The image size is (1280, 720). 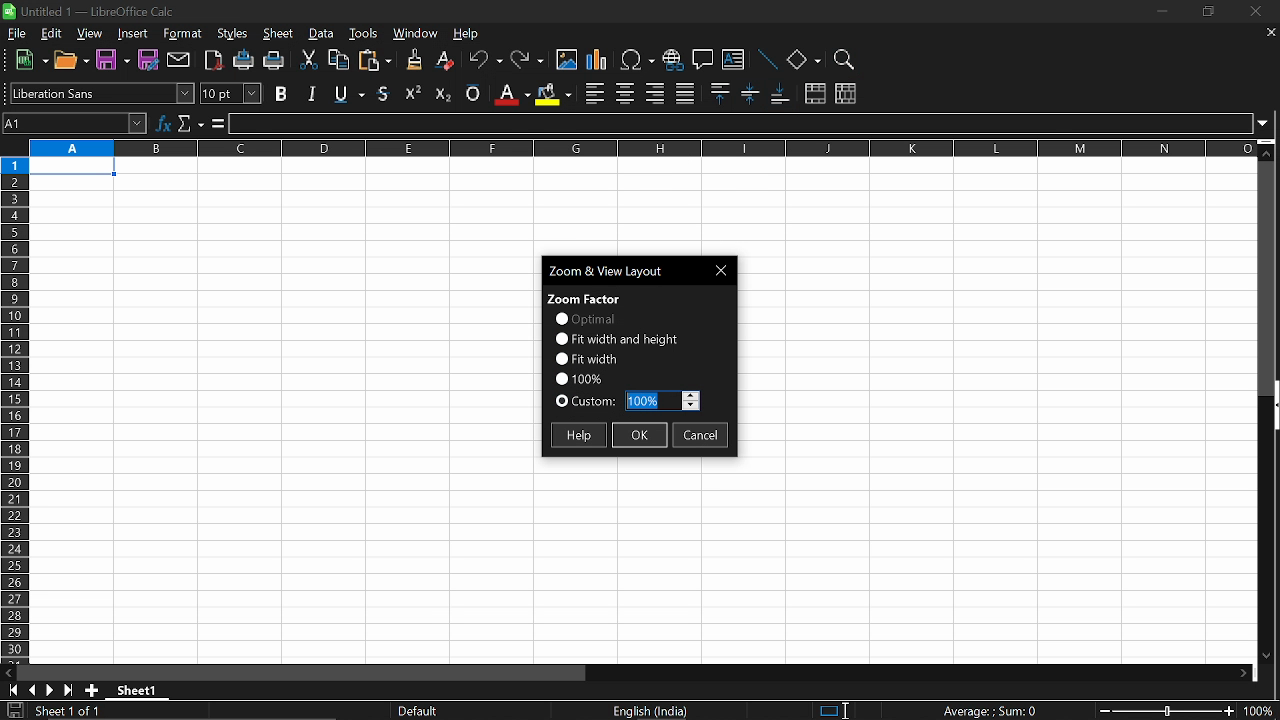 I want to click on next page, so click(x=50, y=691).